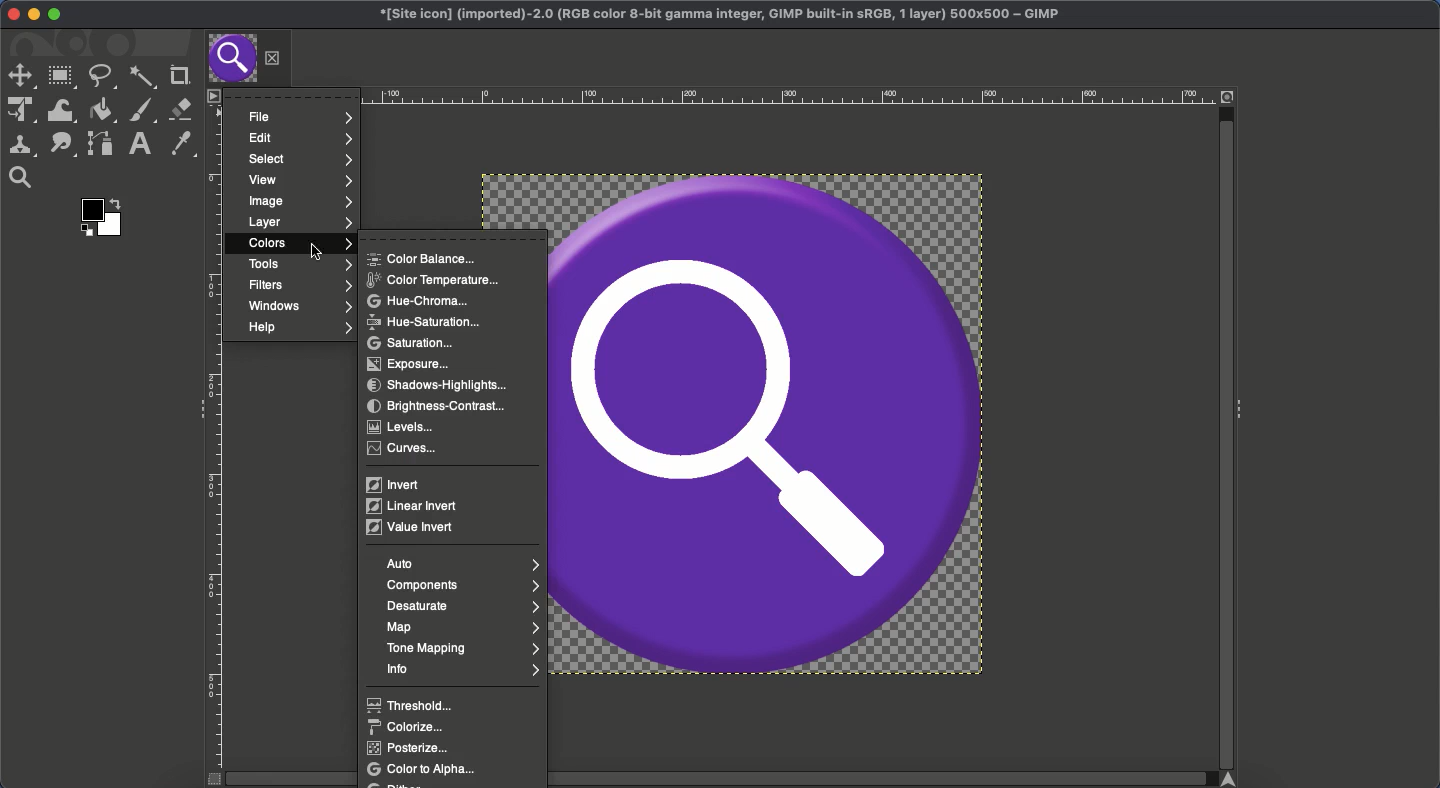  What do you see at coordinates (325, 245) in the screenshot?
I see `cursor` at bounding box center [325, 245].